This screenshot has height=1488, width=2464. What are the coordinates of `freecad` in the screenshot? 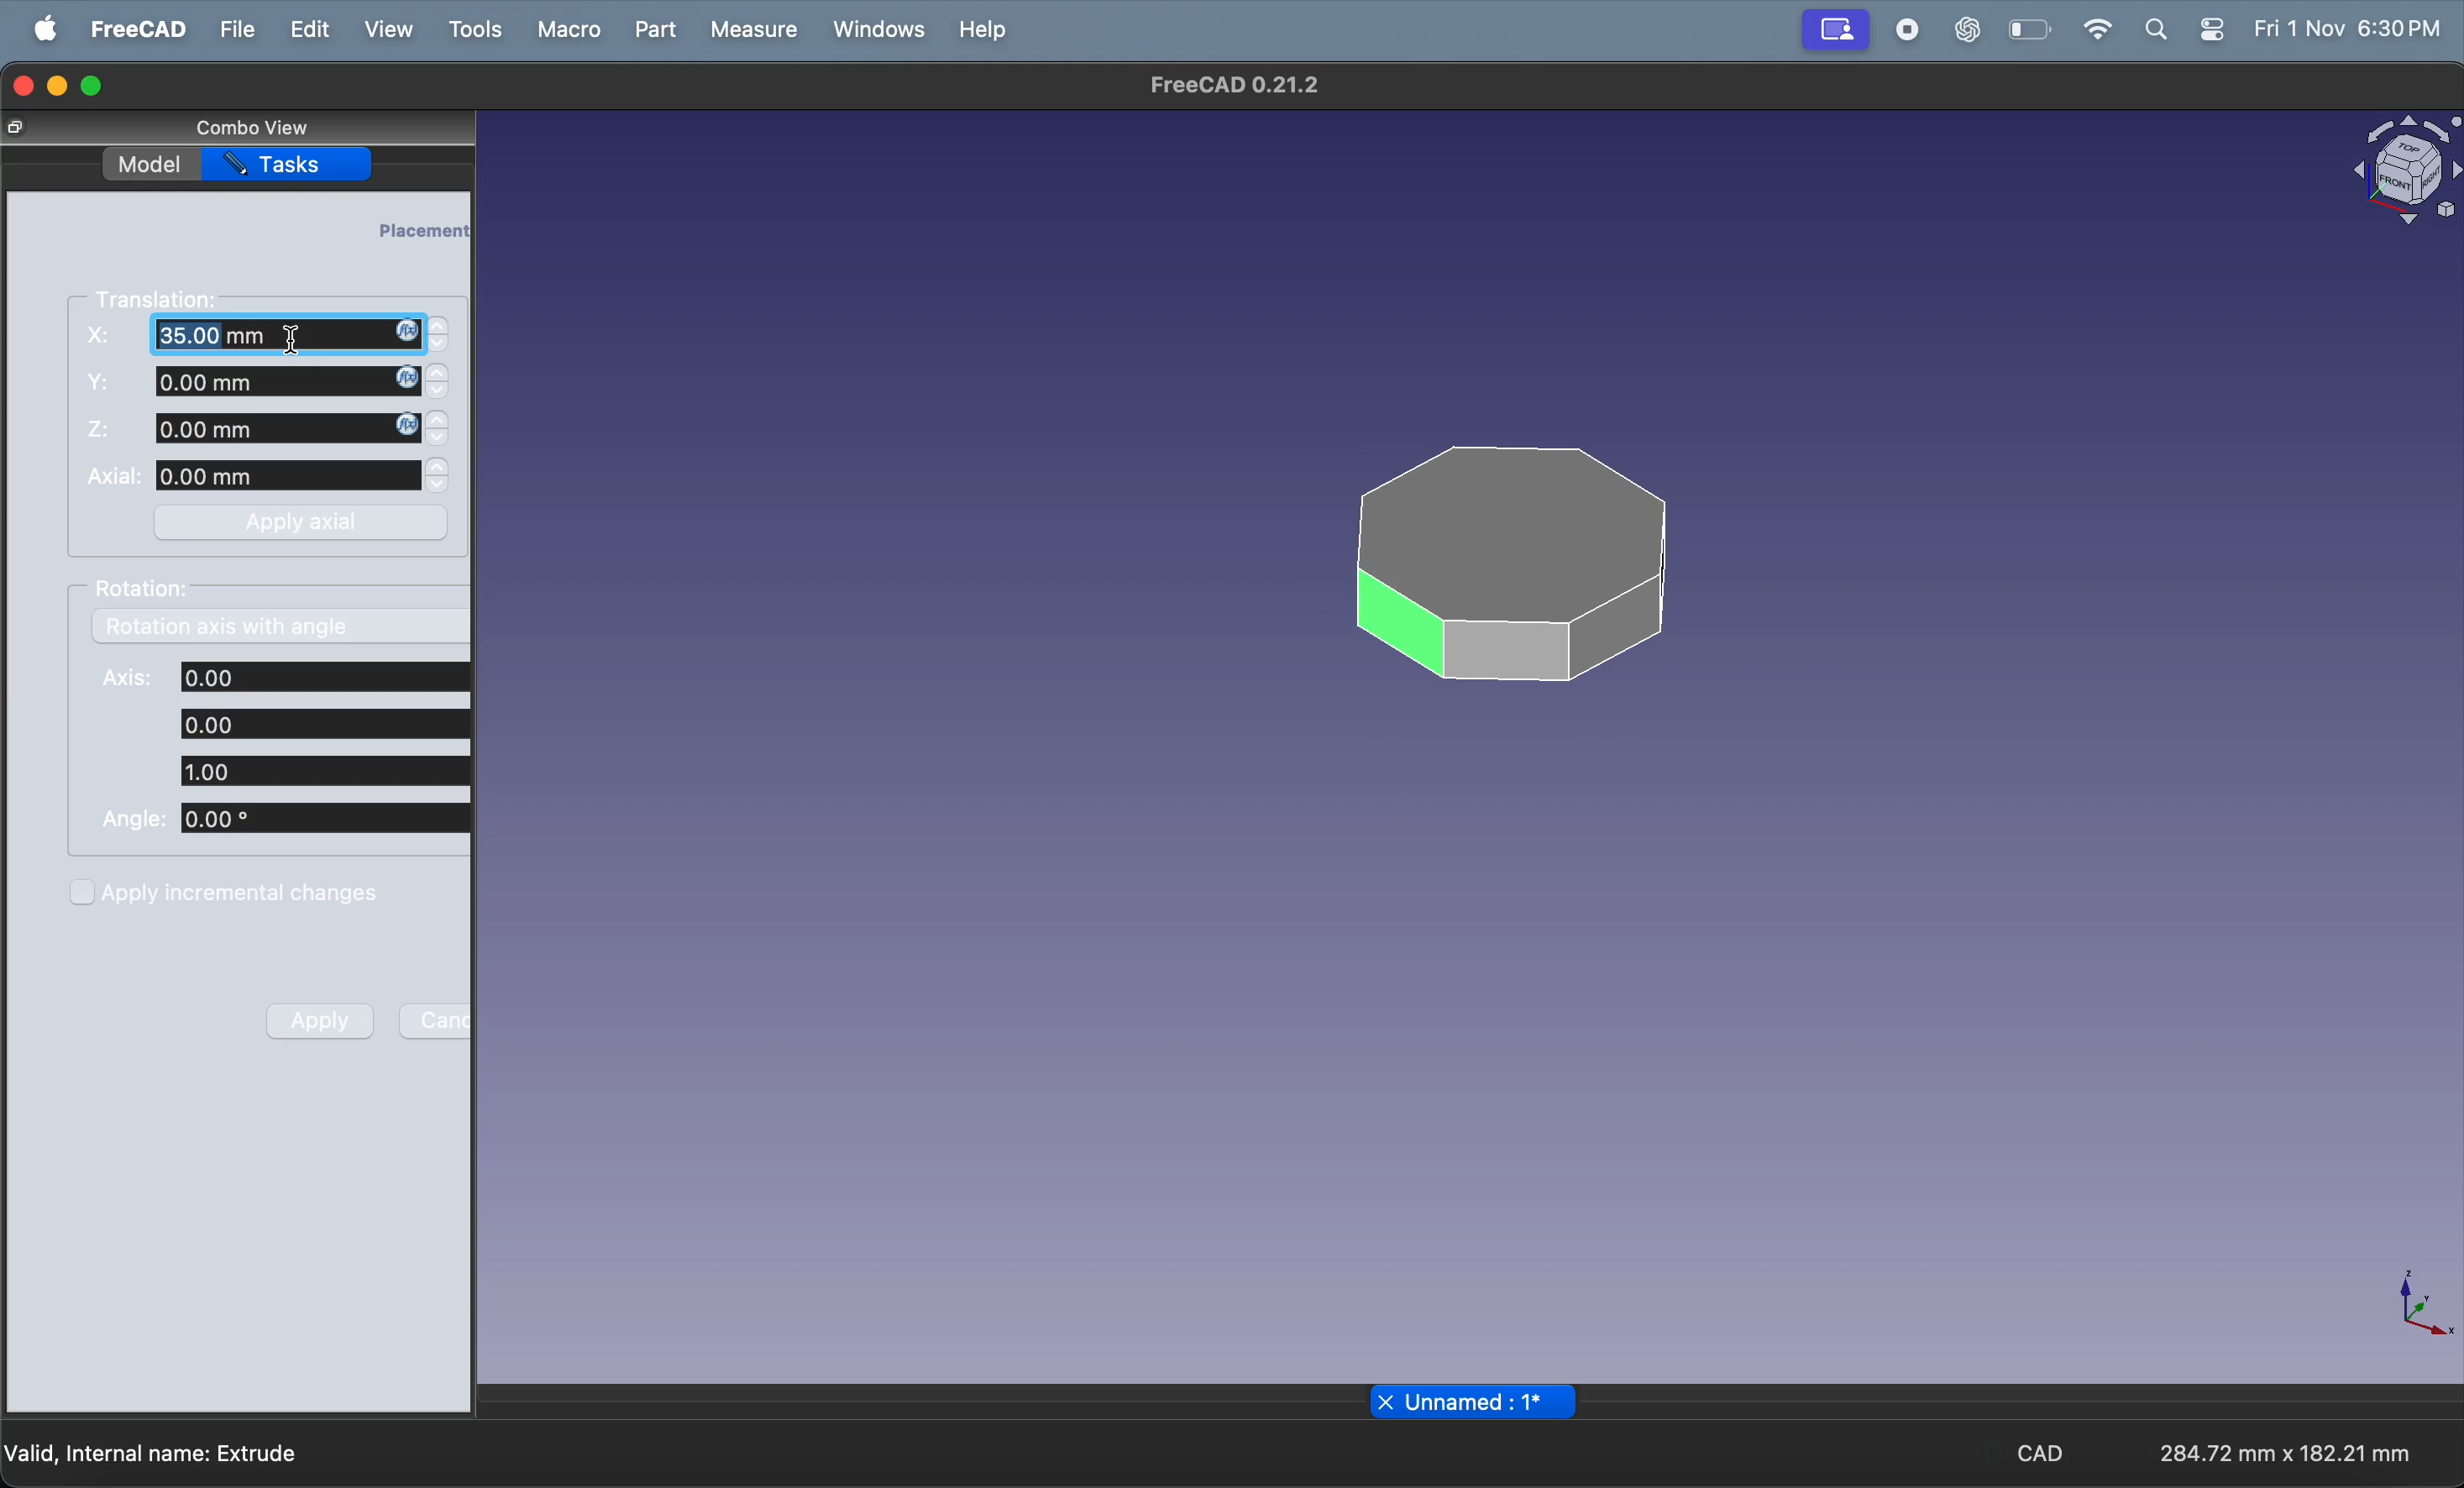 It's located at (136, 29).